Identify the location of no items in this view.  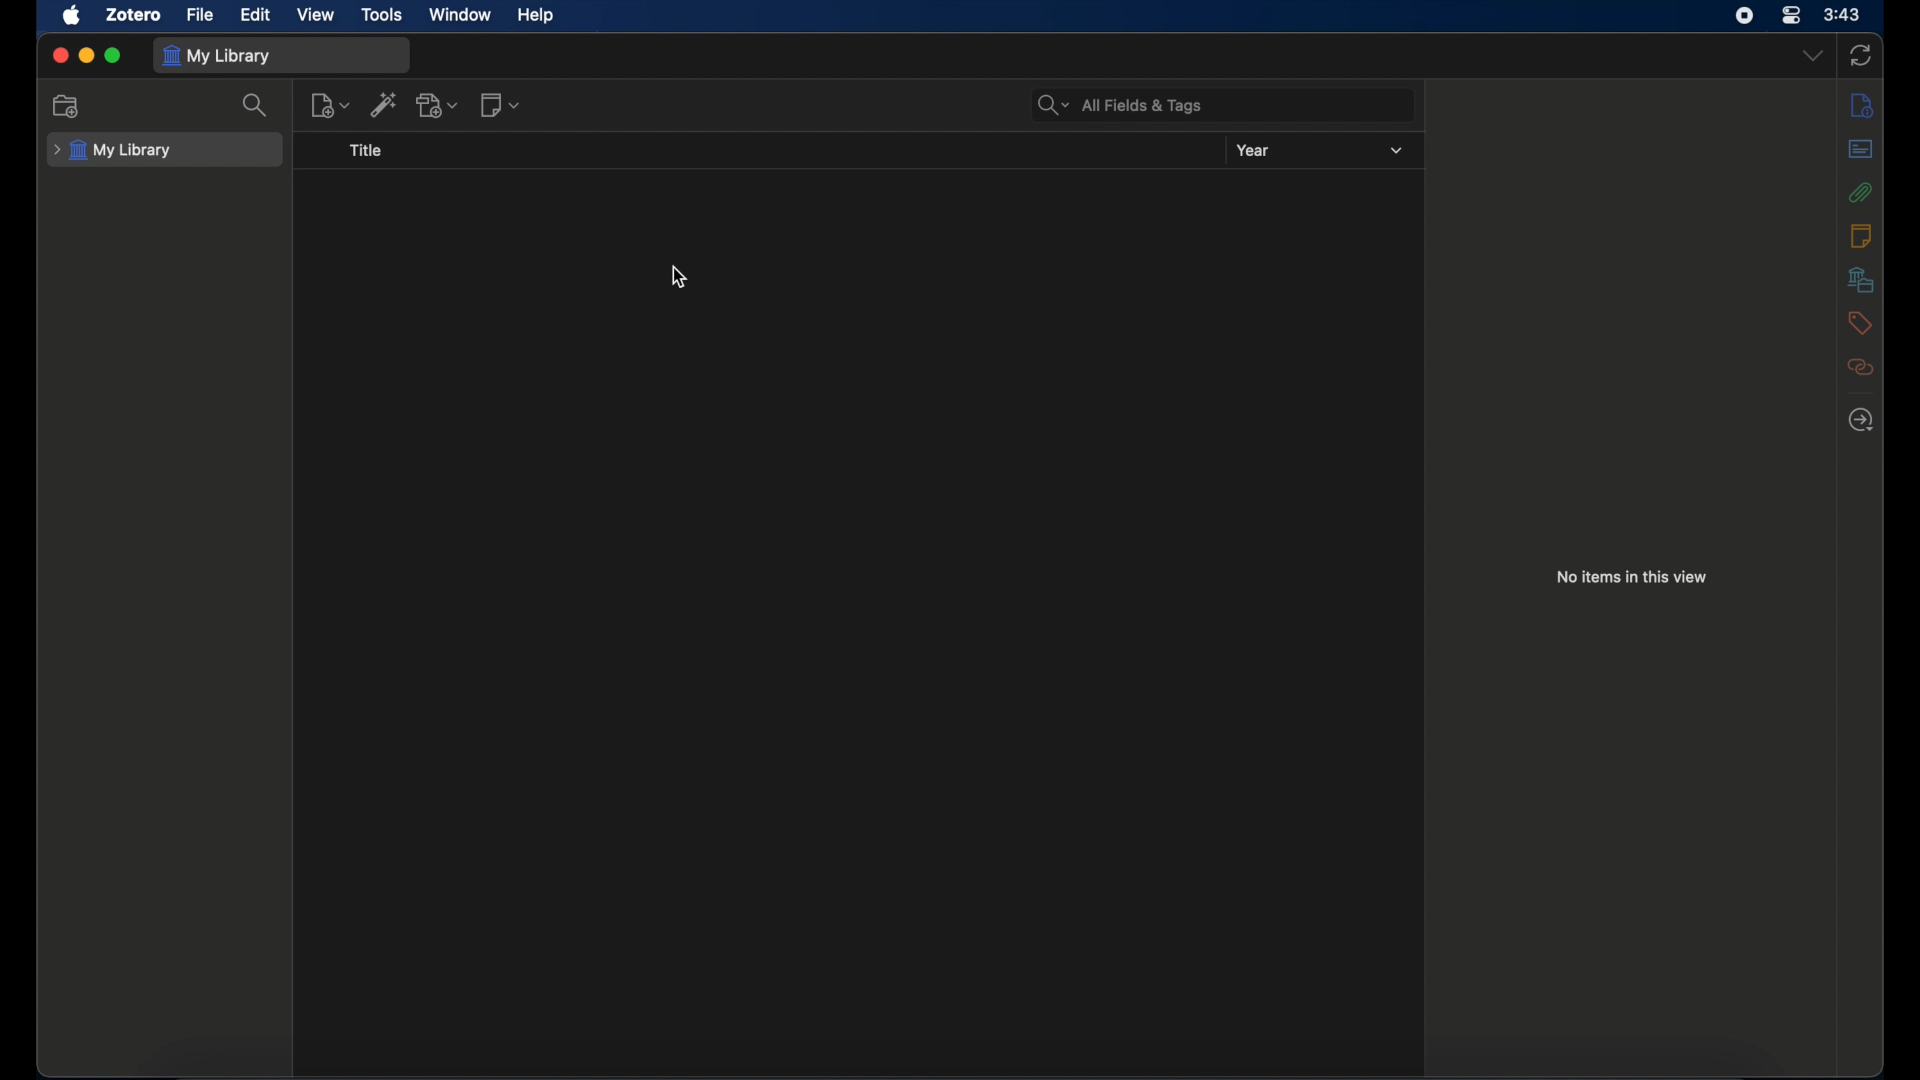
(1632, 576).